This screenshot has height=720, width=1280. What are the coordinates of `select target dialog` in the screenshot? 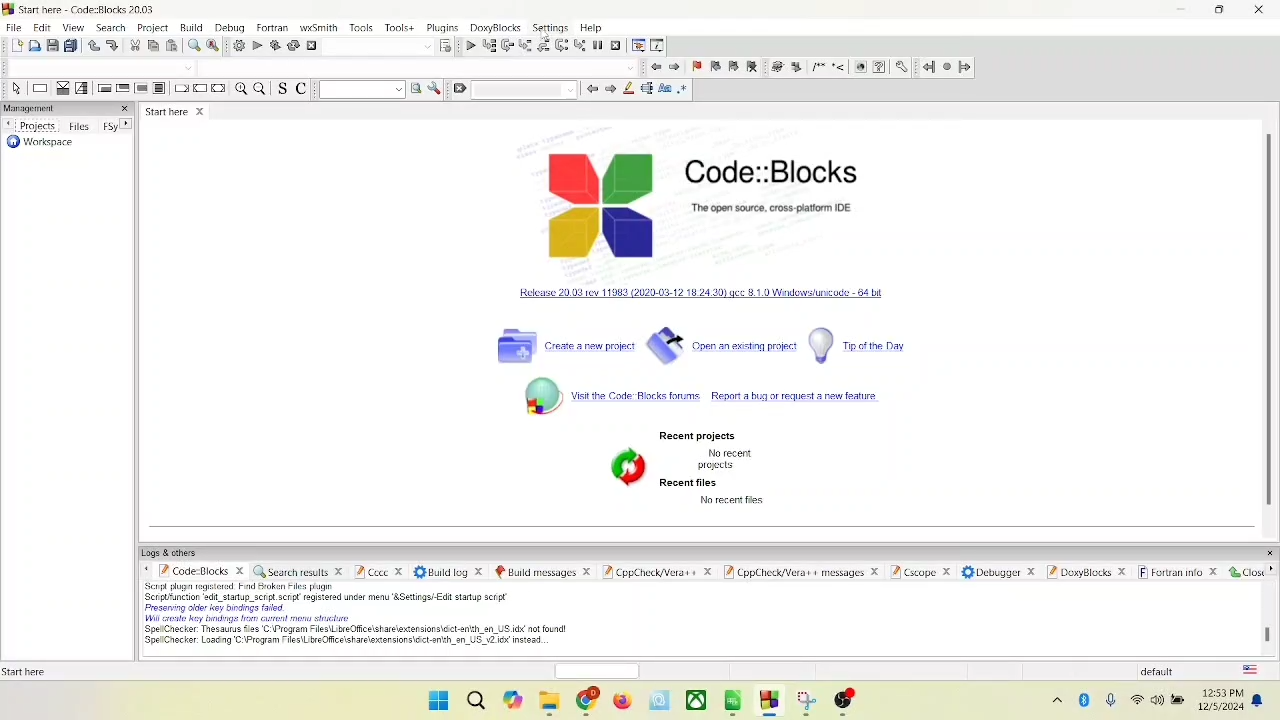 It's located at (444, 47).